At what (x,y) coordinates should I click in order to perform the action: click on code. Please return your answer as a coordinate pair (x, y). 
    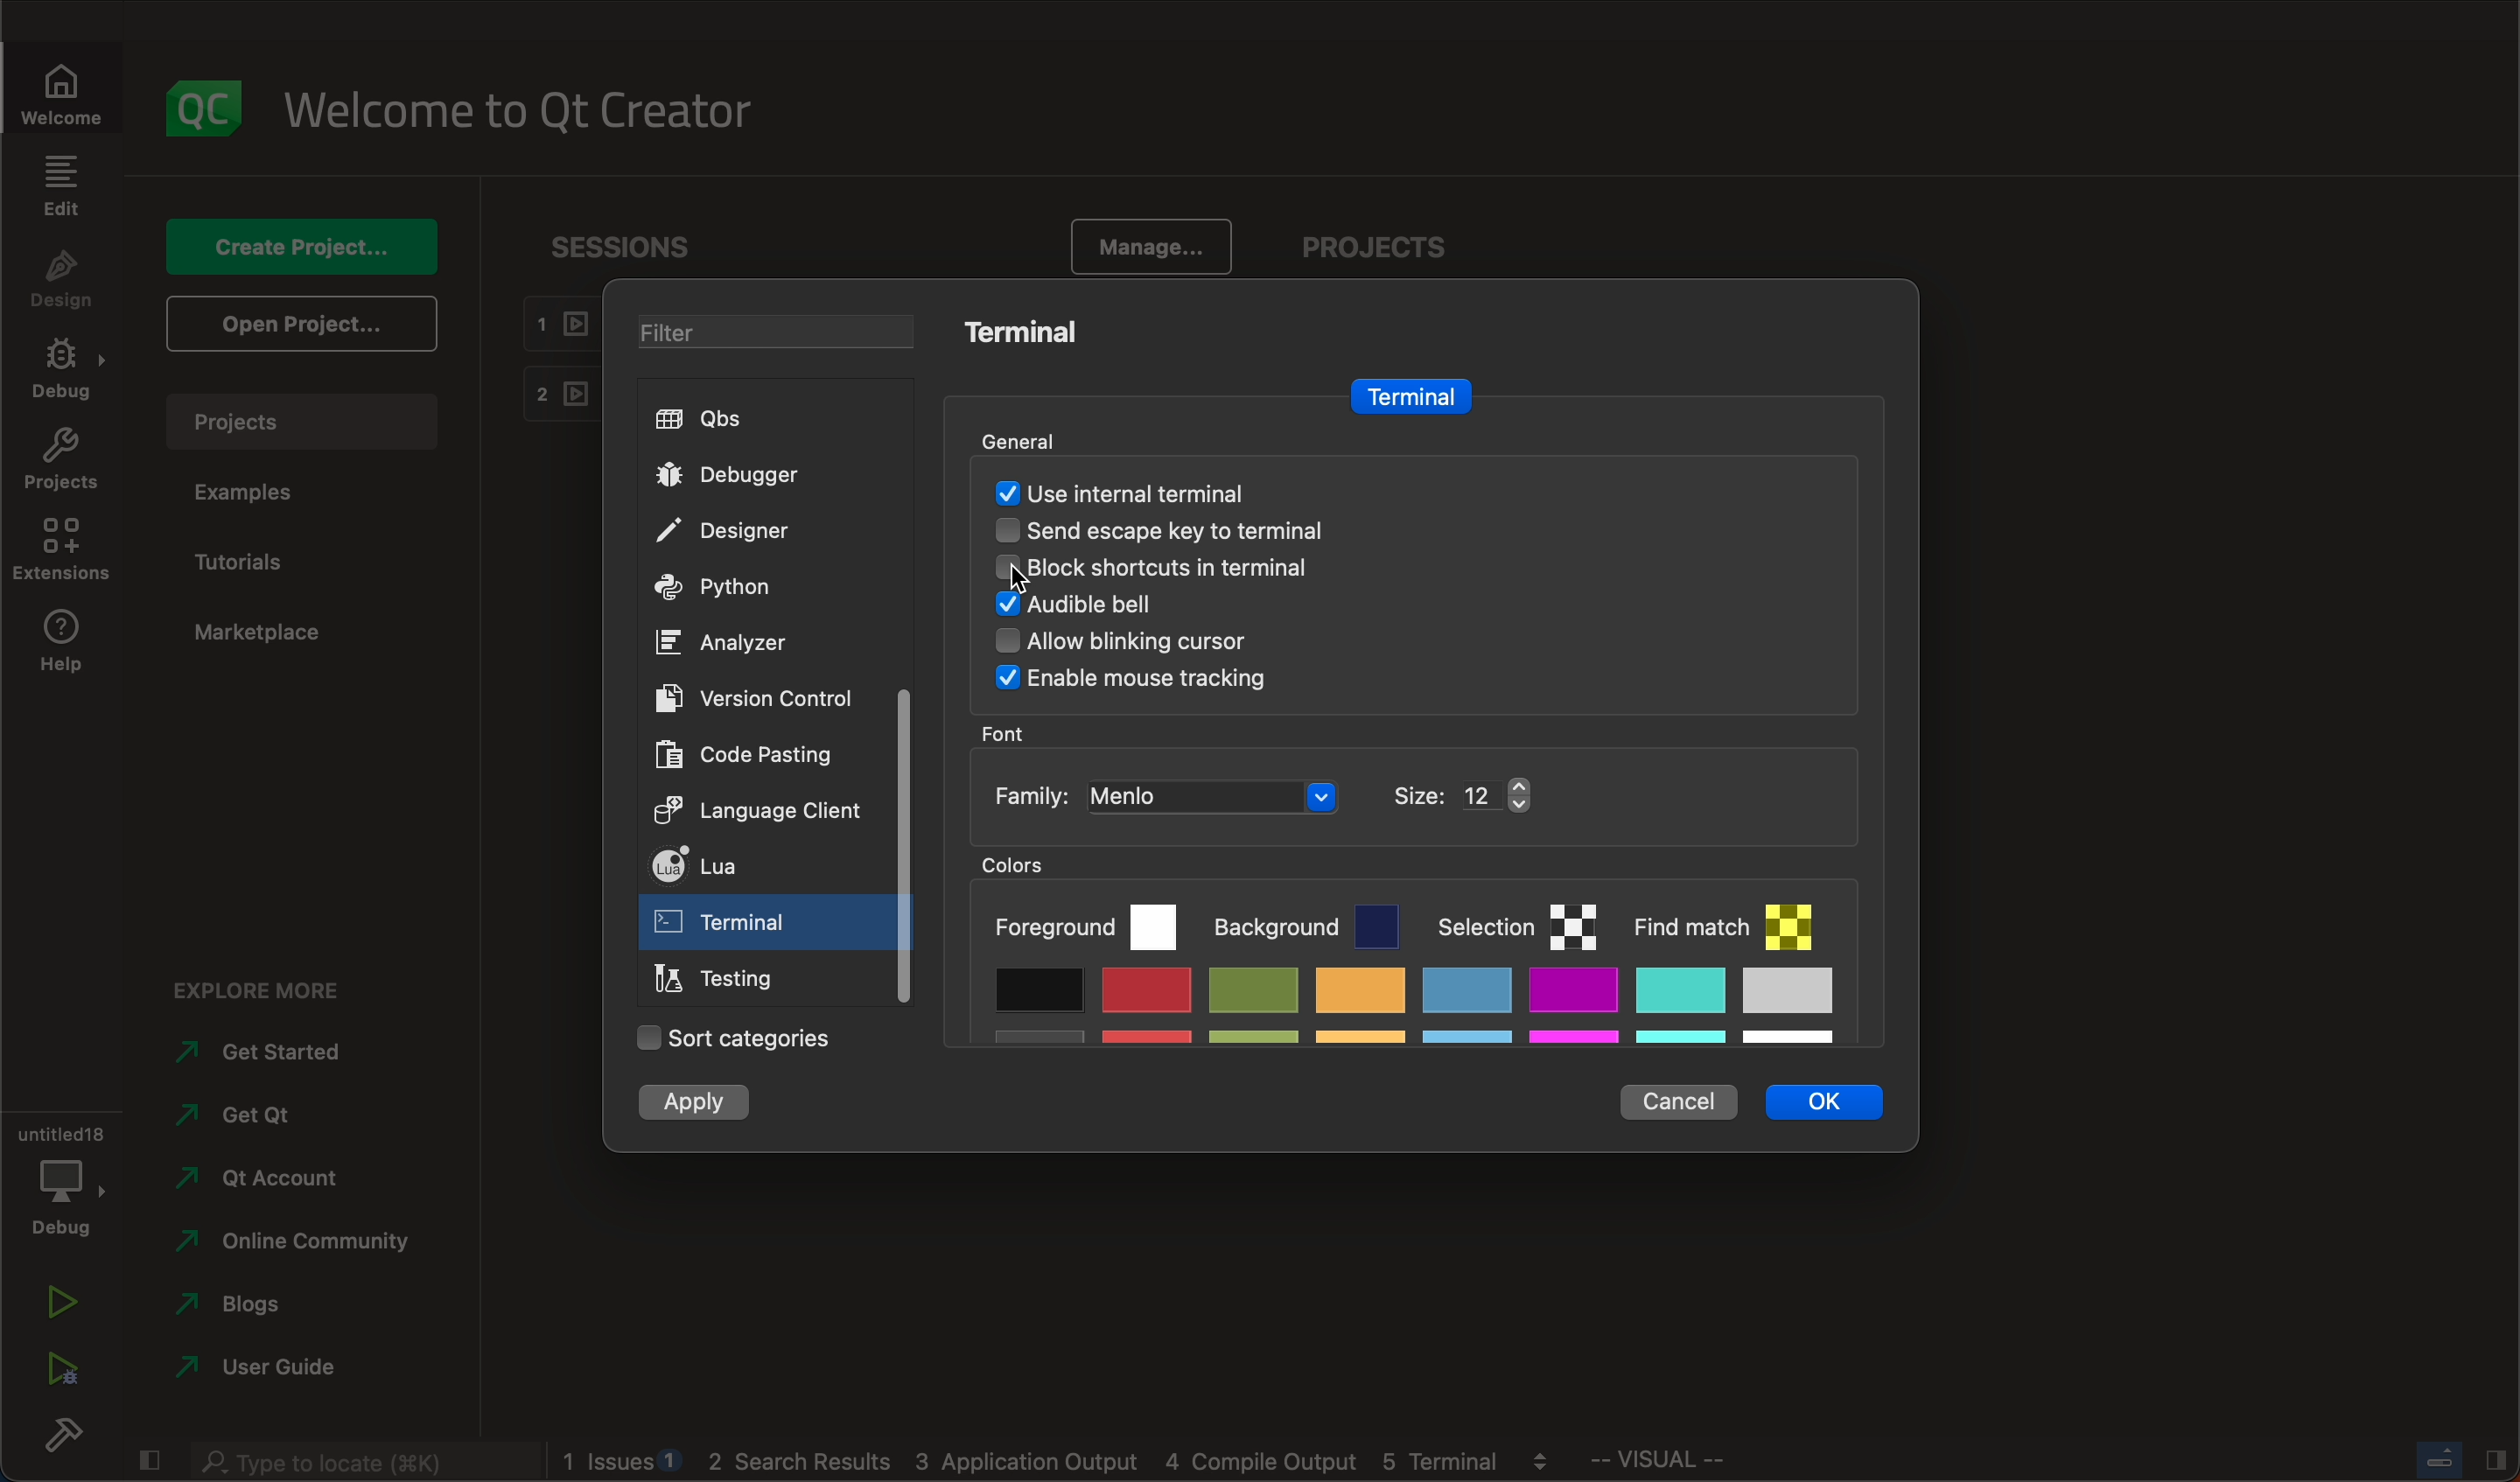
    Looking at the image, I should click on (747, 756).